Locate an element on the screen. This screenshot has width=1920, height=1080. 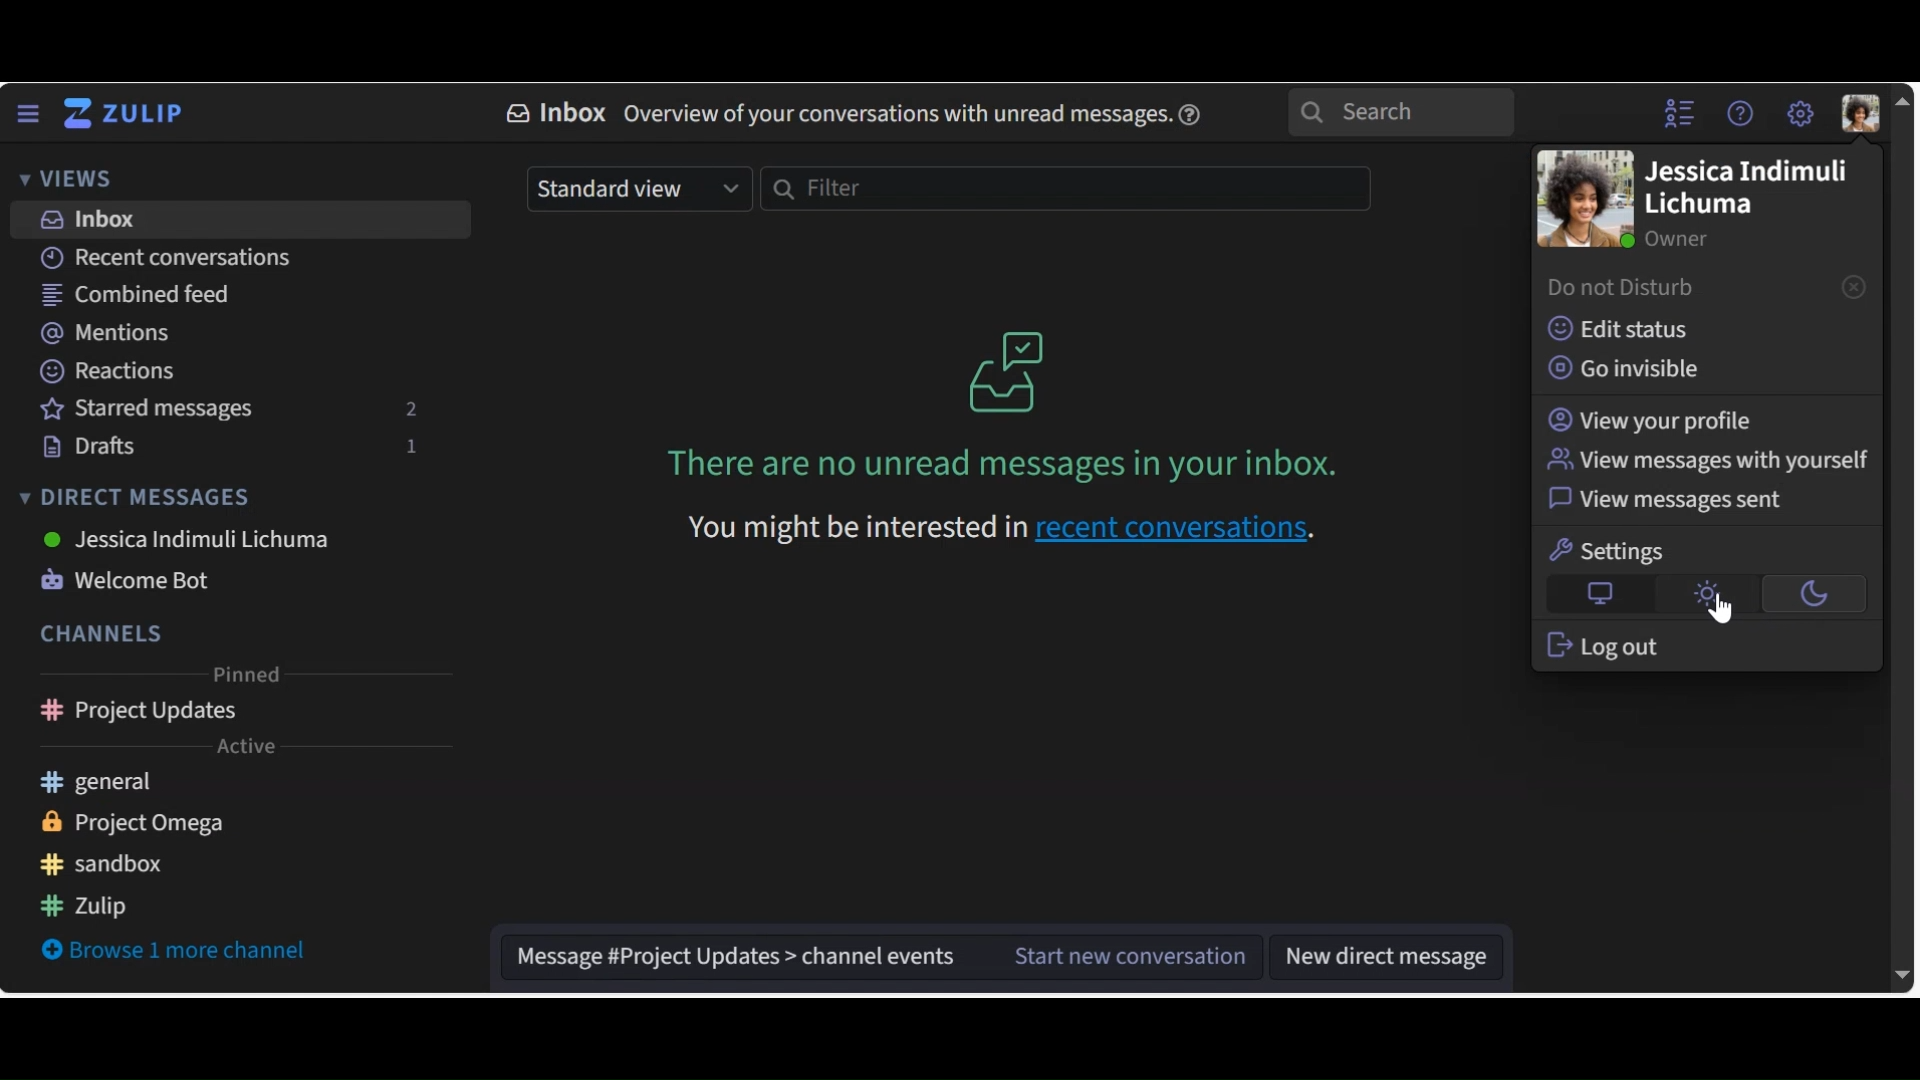
Channels is located at coordinates (98, 633).